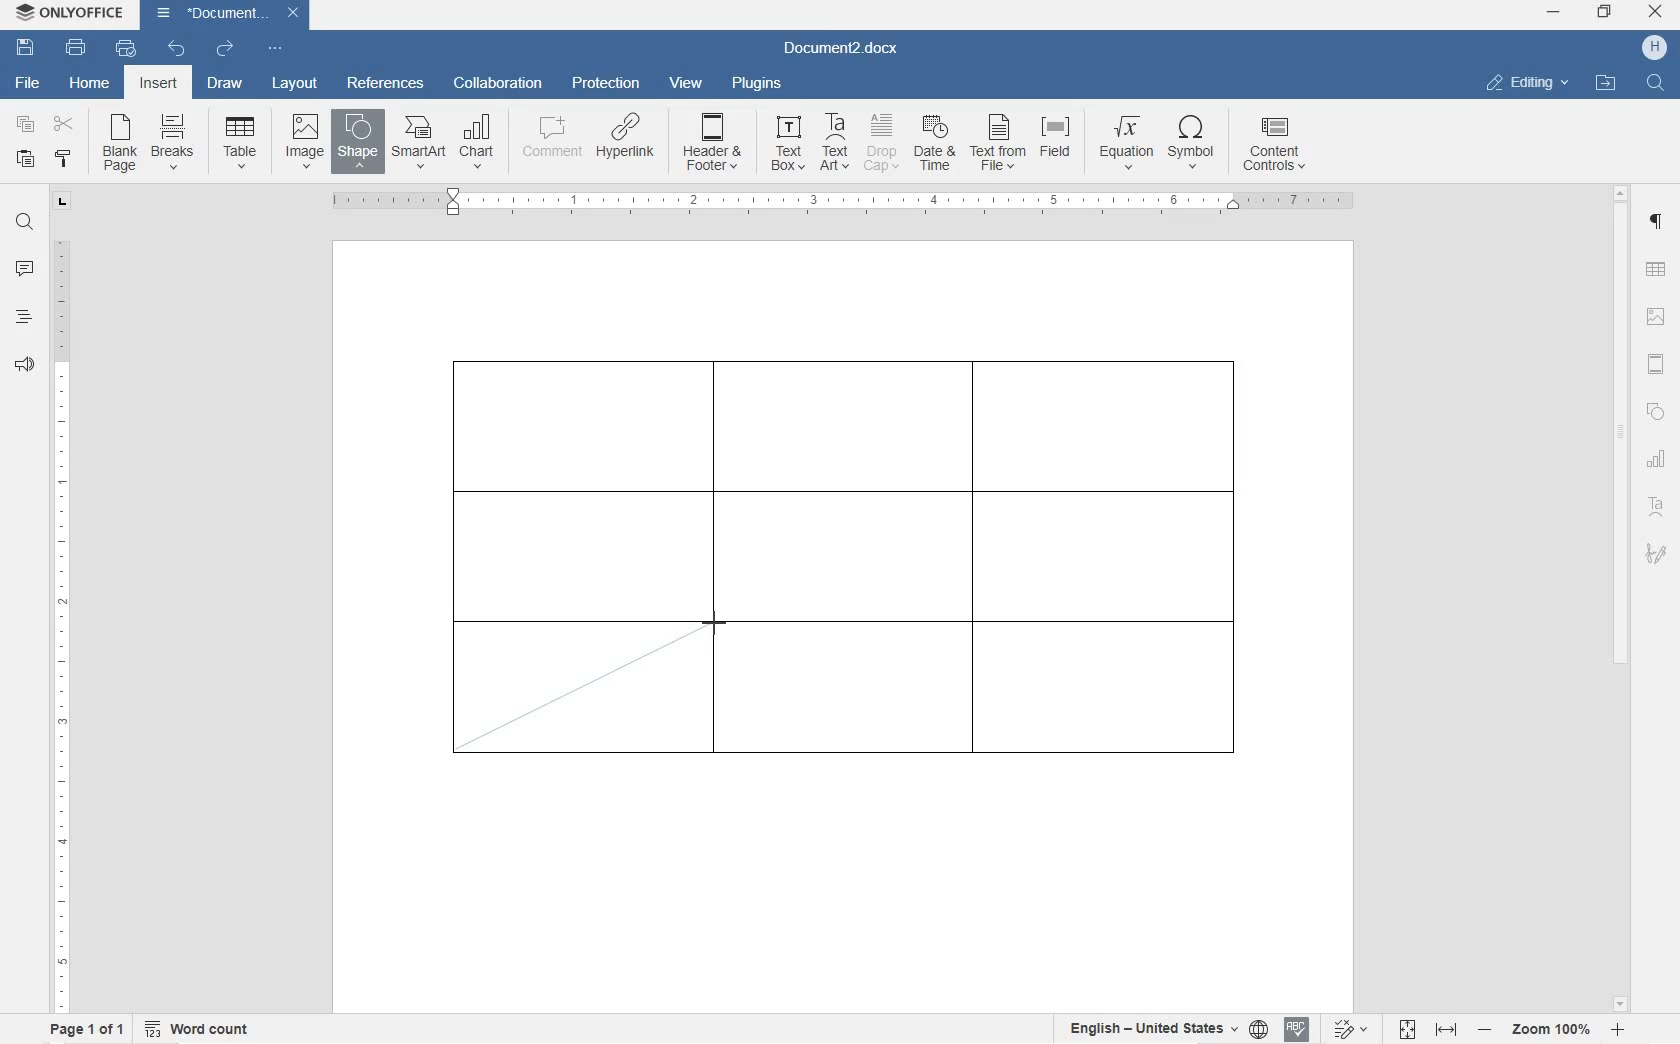  Describe the element at coordinates (157, 84) in the screenshot. I see `insert` at that location.